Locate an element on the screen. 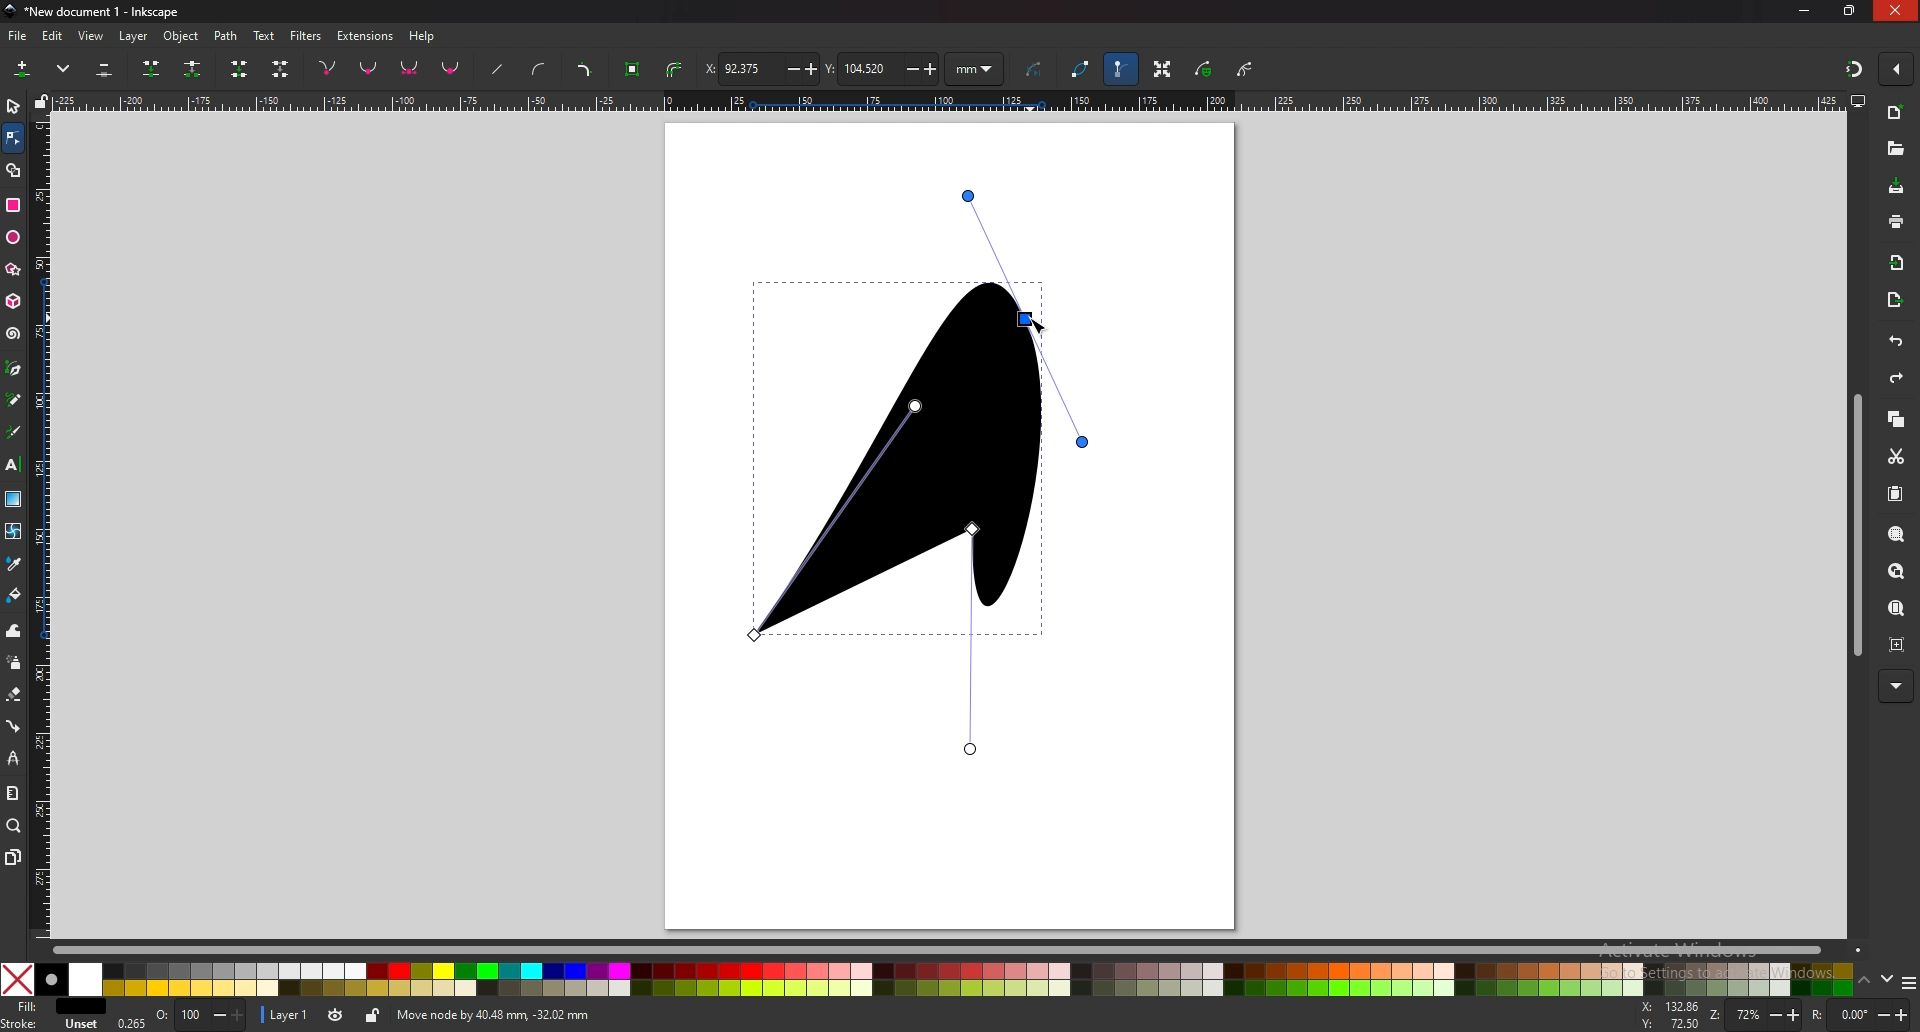  object to path is located at coordinates (635, 70).